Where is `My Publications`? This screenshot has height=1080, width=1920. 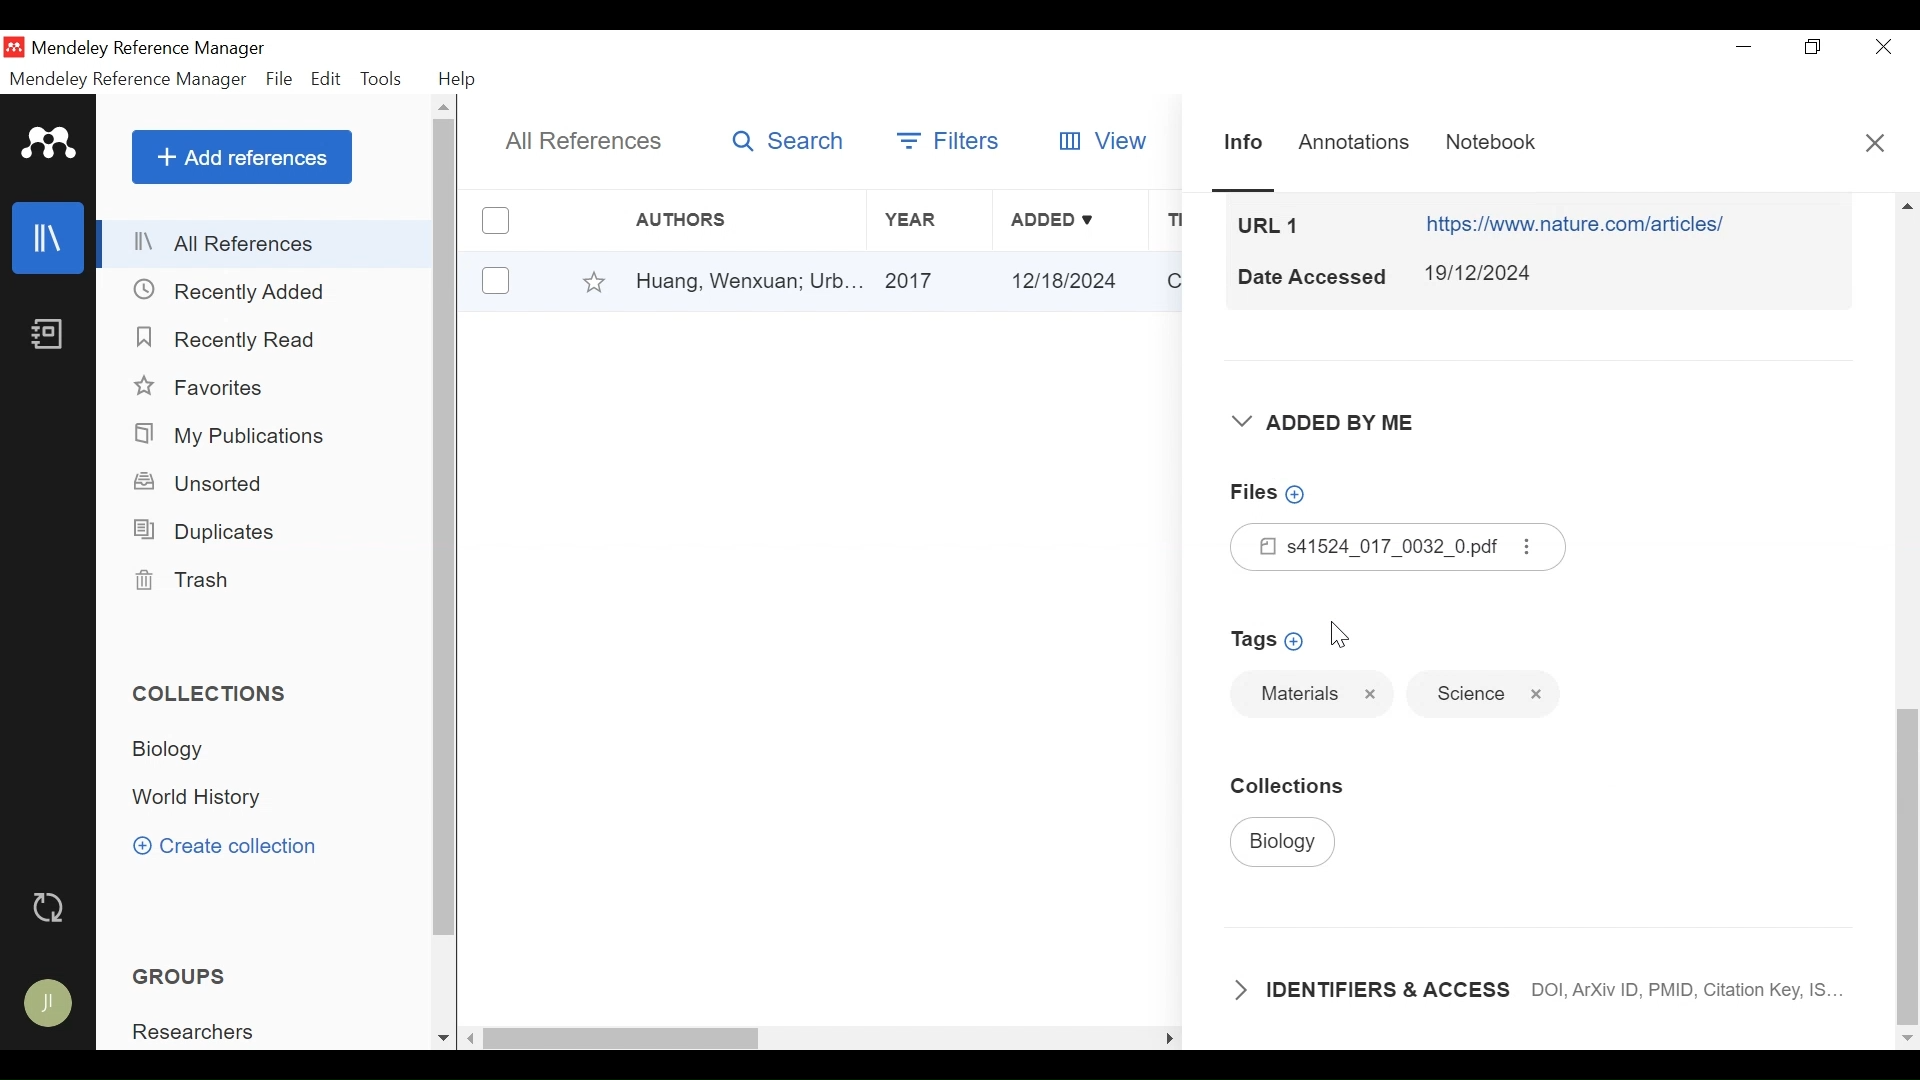
My Publications is located at coordinates (244, 435).